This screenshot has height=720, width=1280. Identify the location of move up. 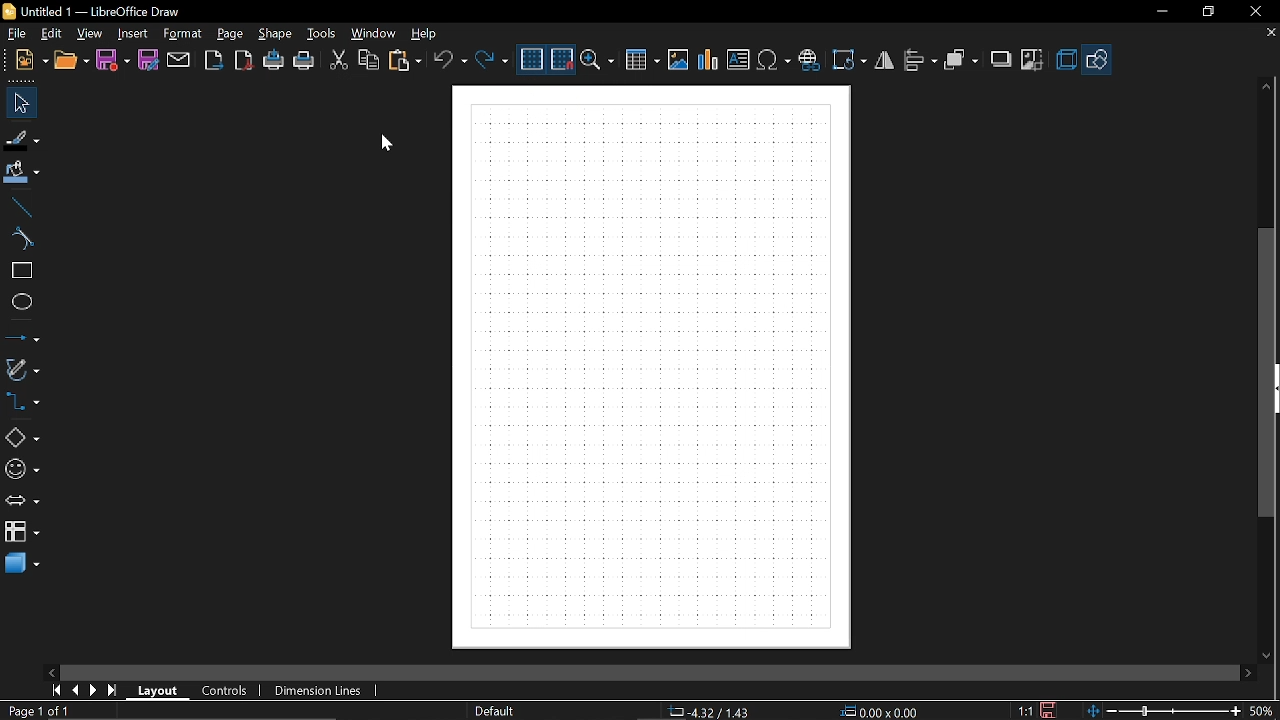
(1266, 89).